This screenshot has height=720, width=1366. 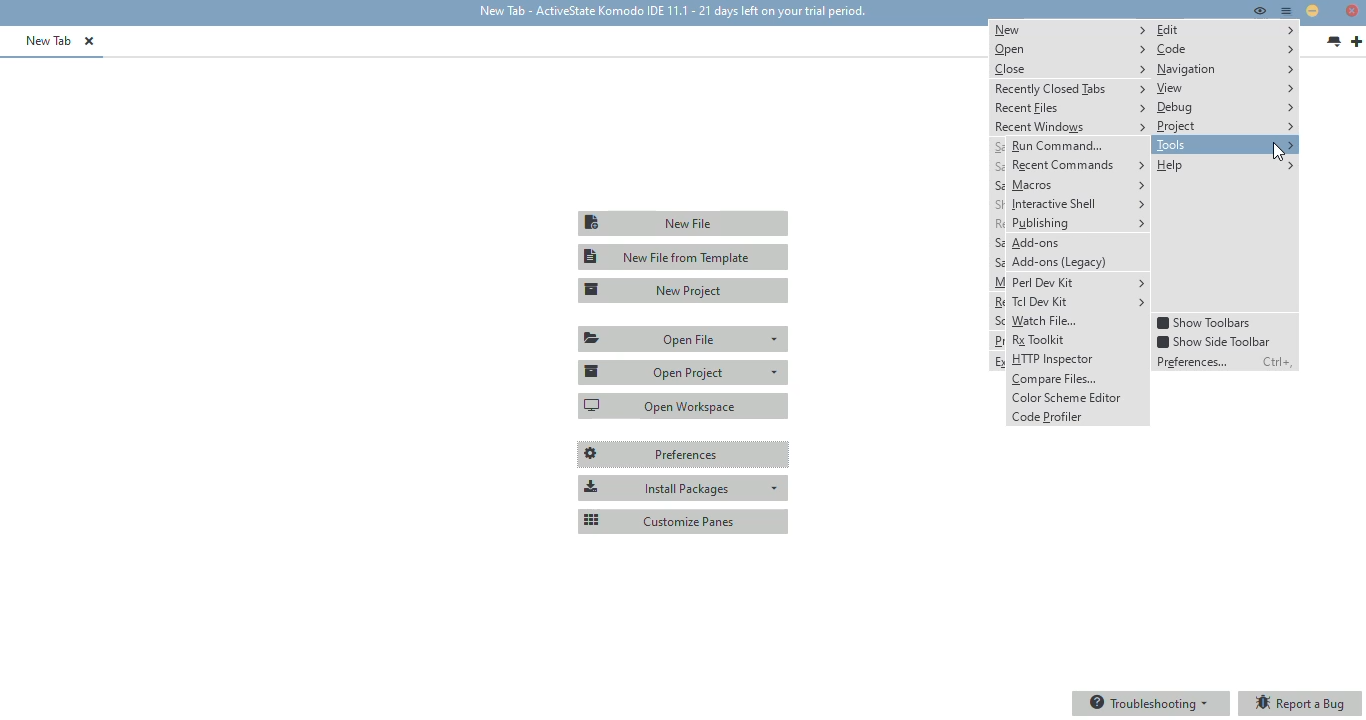 What do you see at coordinates (1287, 11) in the screenshot?
I see `menu` at bounding box center [1287, 11].